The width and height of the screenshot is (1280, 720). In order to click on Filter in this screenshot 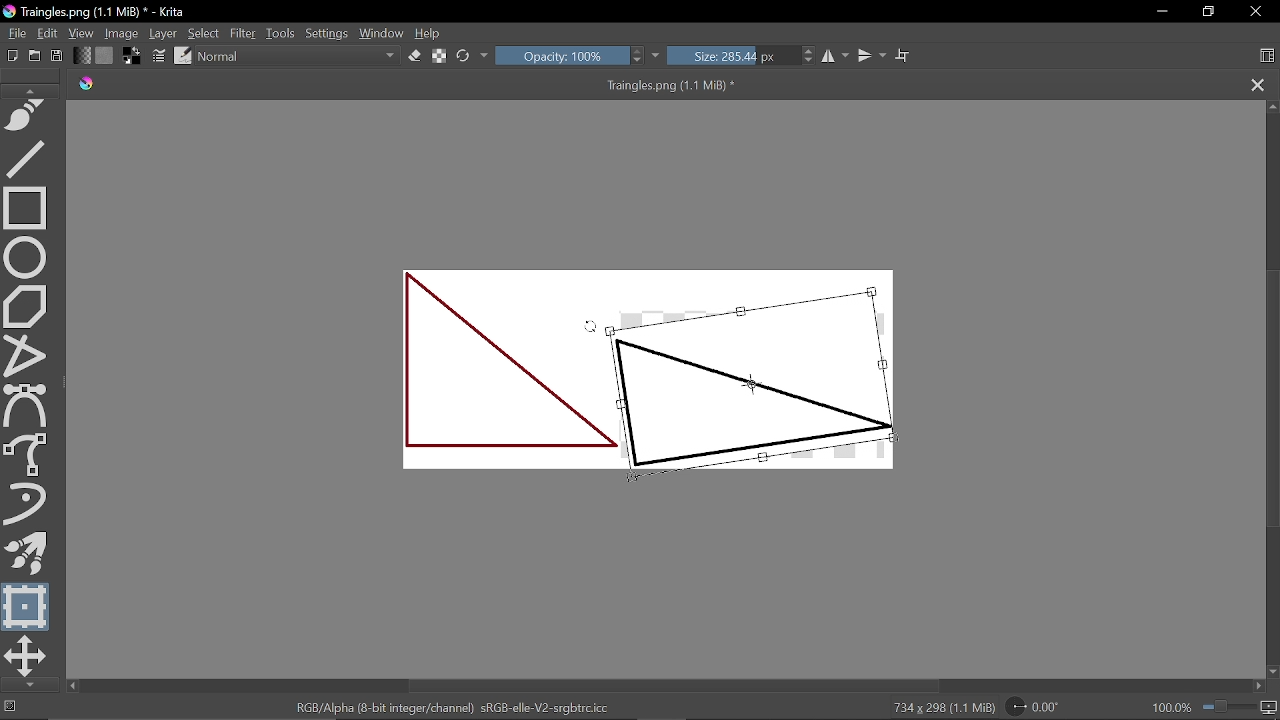, I will do `click(242, 33)`.